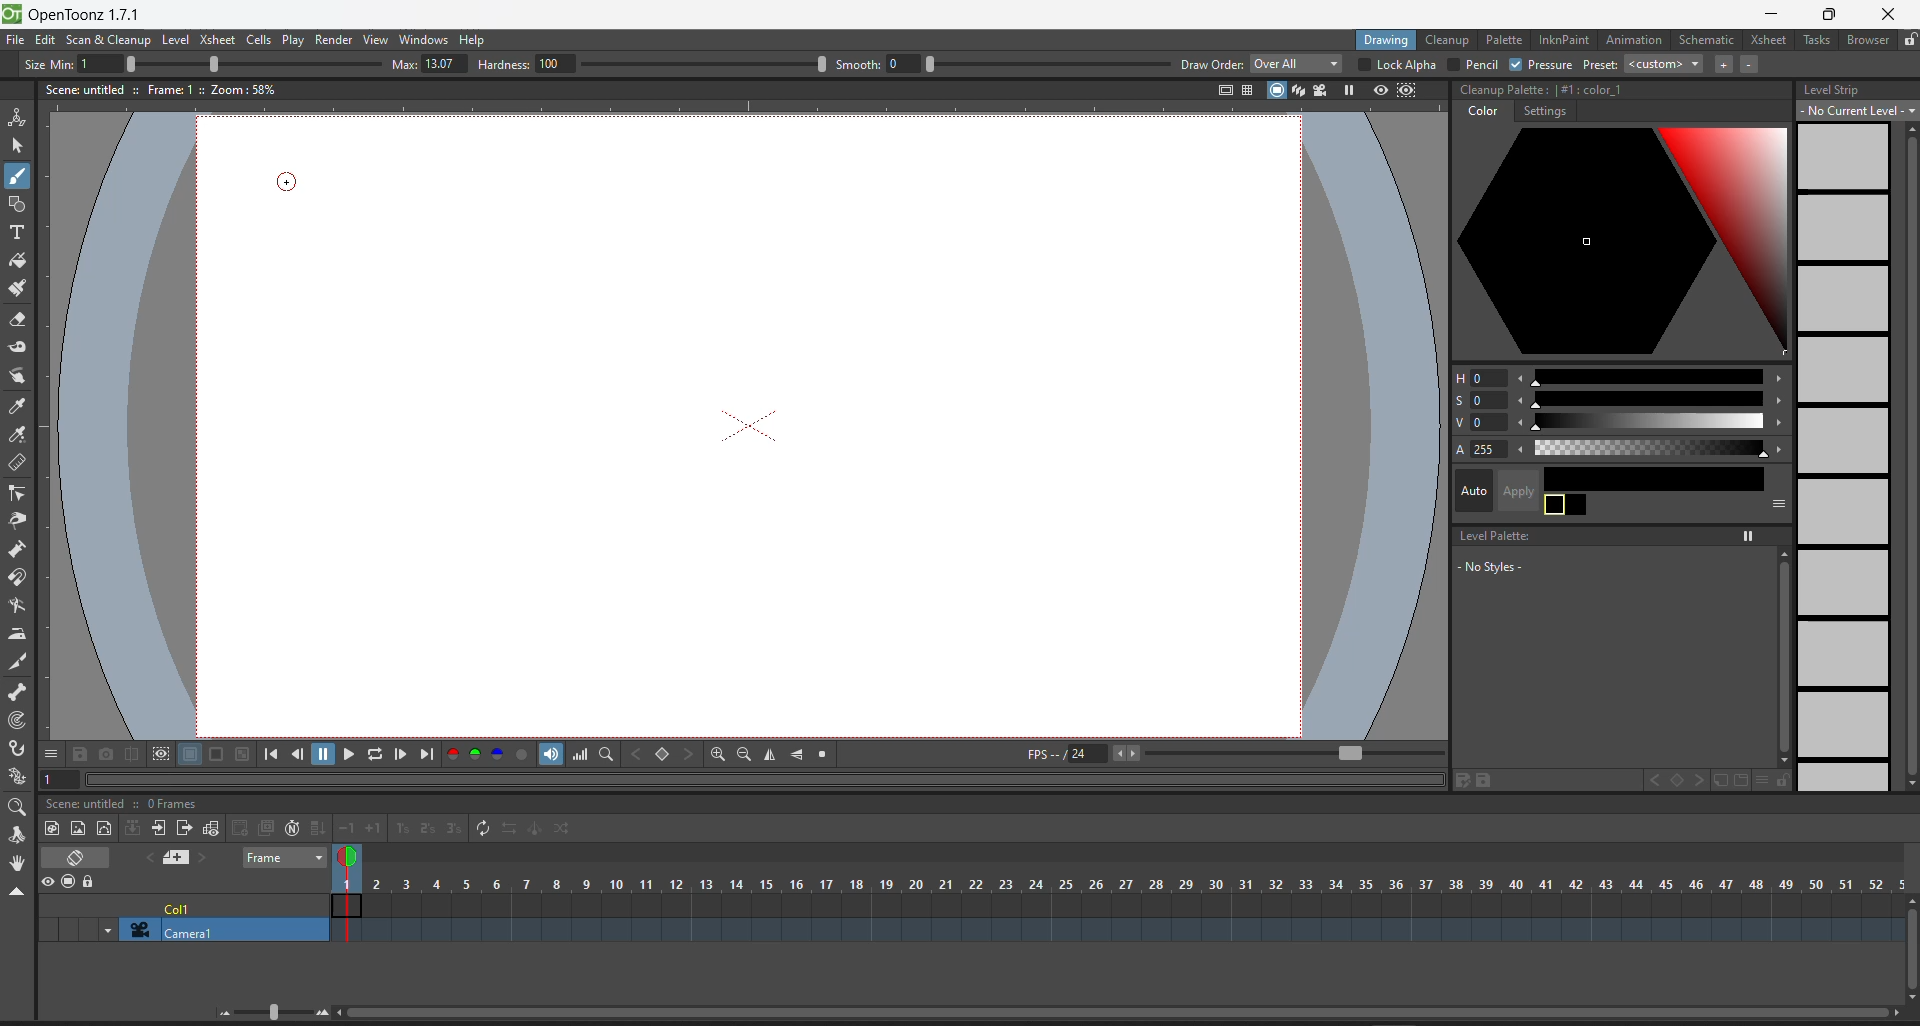 This screenshot has width=1920, height=1026. Describe the element at coordinates (523, 754) in the screenshot. I see `alpha channel` at that location.